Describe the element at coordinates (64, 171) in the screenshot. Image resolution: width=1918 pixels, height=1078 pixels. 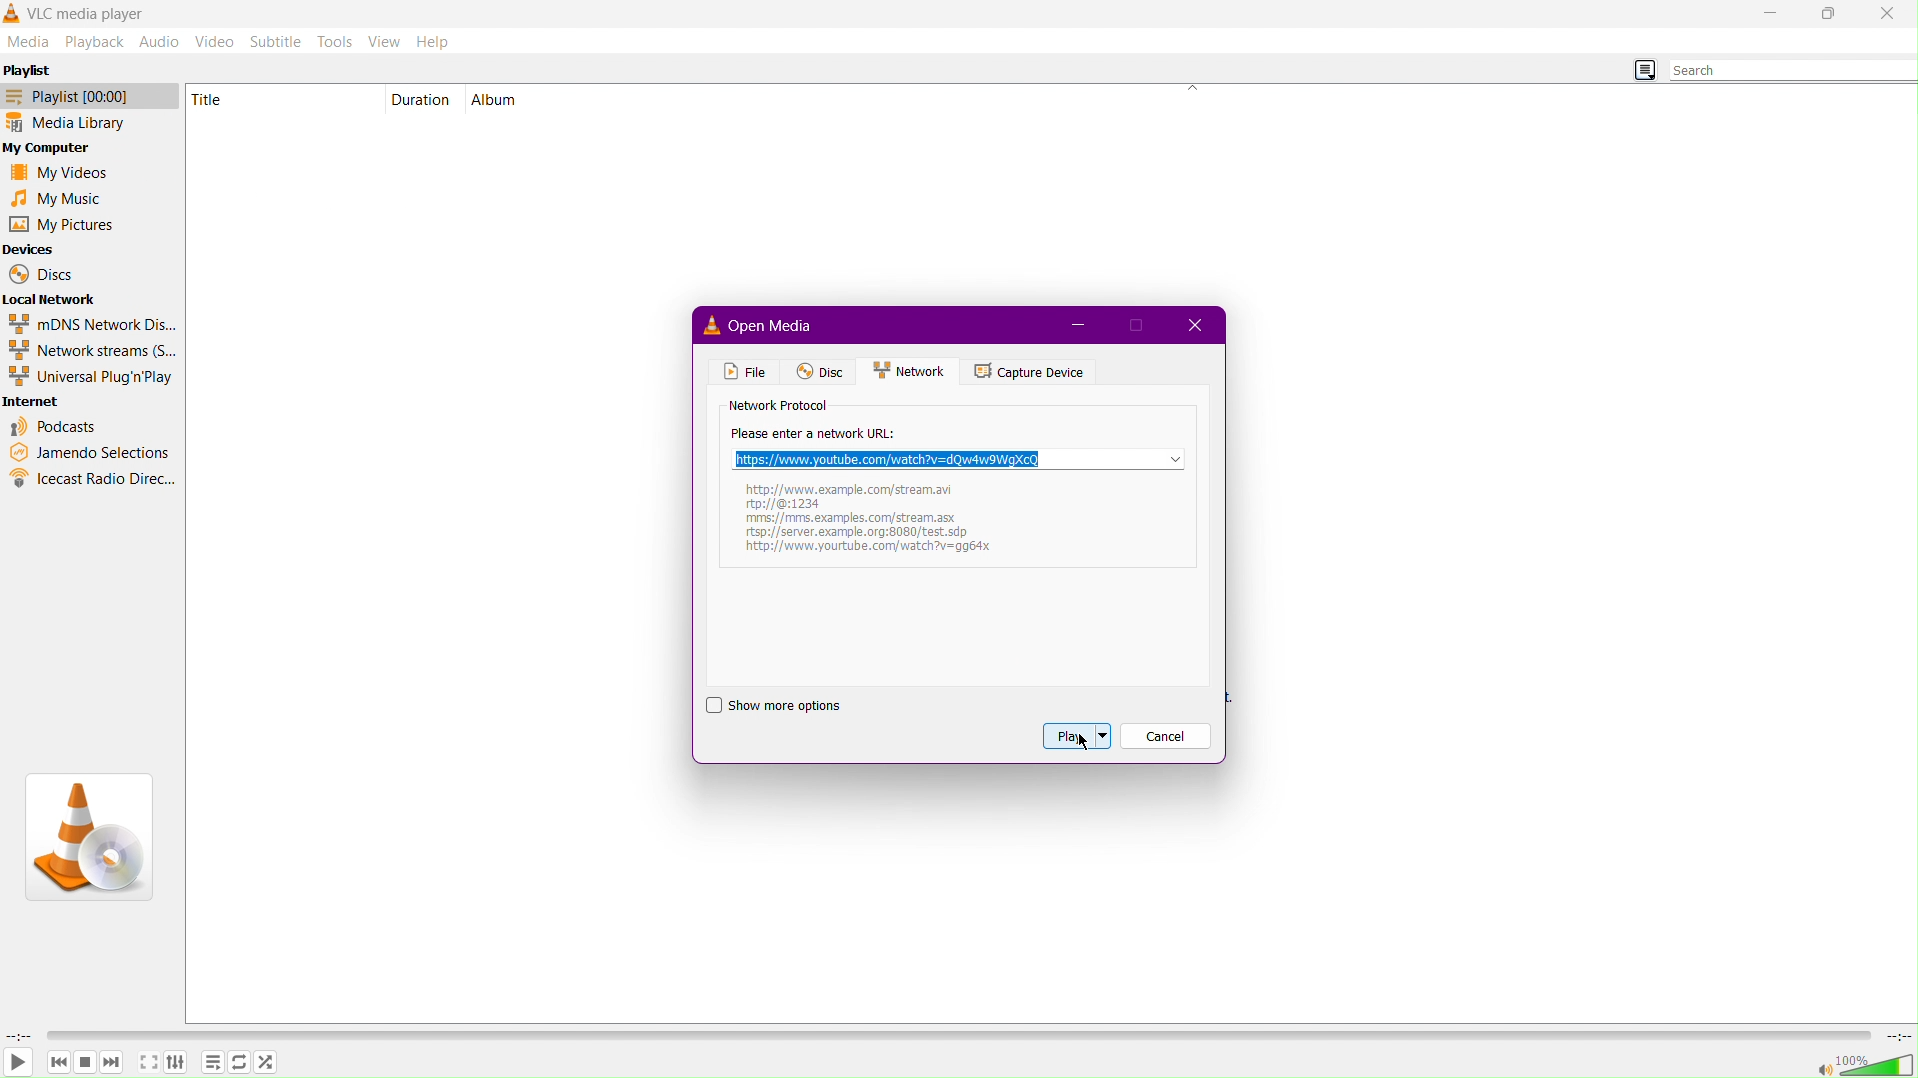
I see `My Videos` at that location.